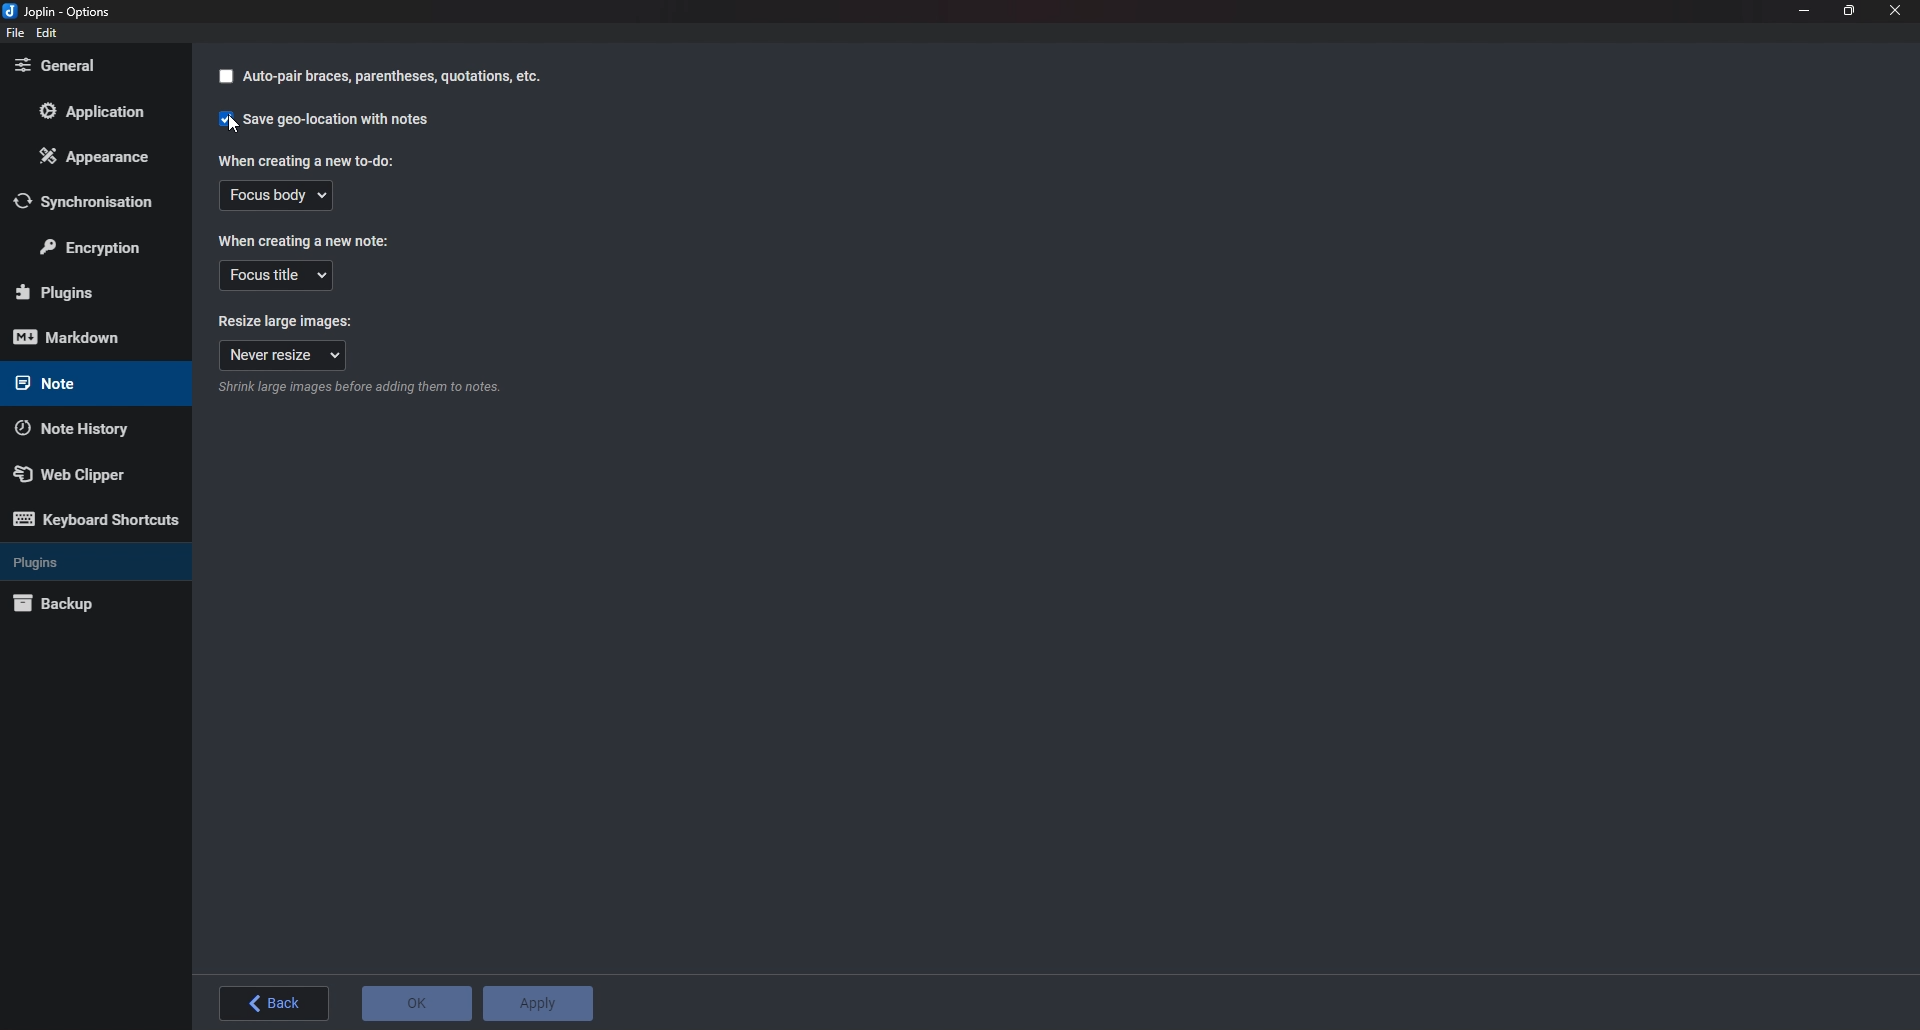 The height and width of the screenshot is (1030, 1920). What do you see at coordinates (1805, 9) in the screenshot?
I see `Minimize` at bounding box center [1805, 9].